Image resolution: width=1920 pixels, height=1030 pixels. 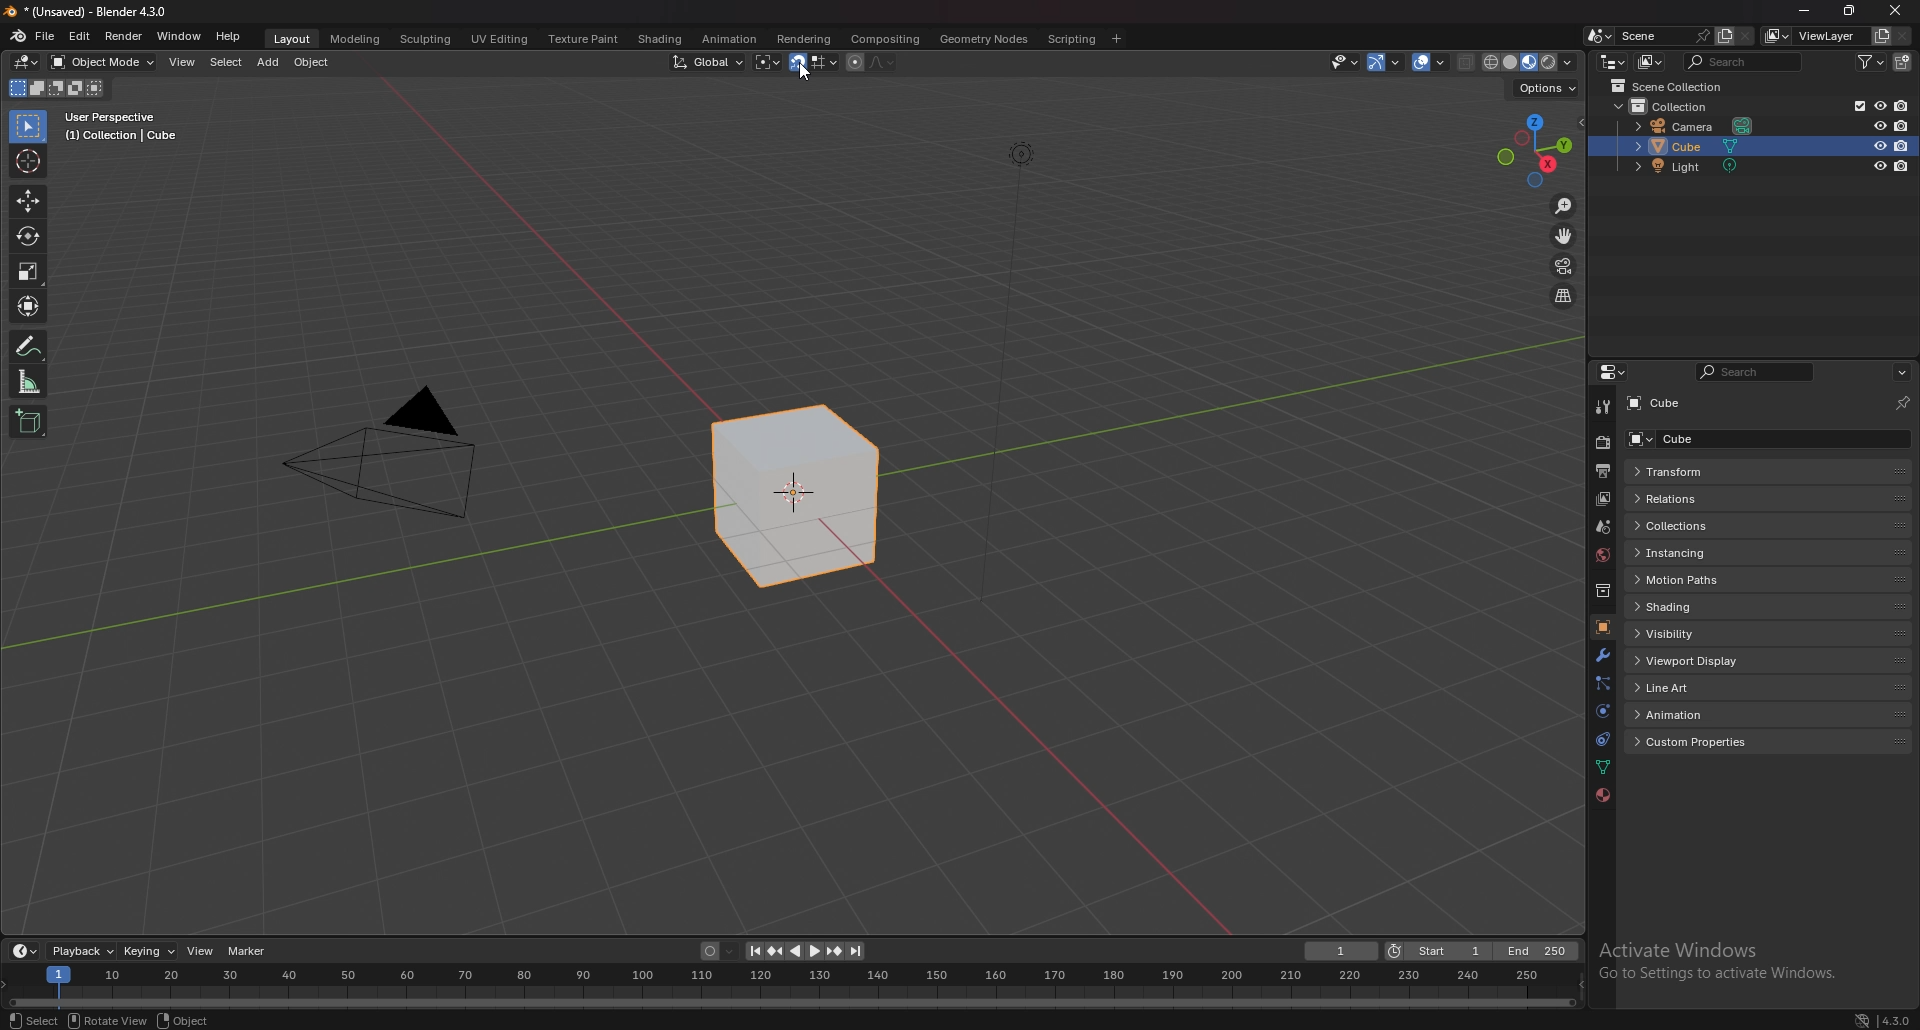 What do you see at coordinates (225, 62) in the screenshot?
I see `select` at bounding box center [225, 62].